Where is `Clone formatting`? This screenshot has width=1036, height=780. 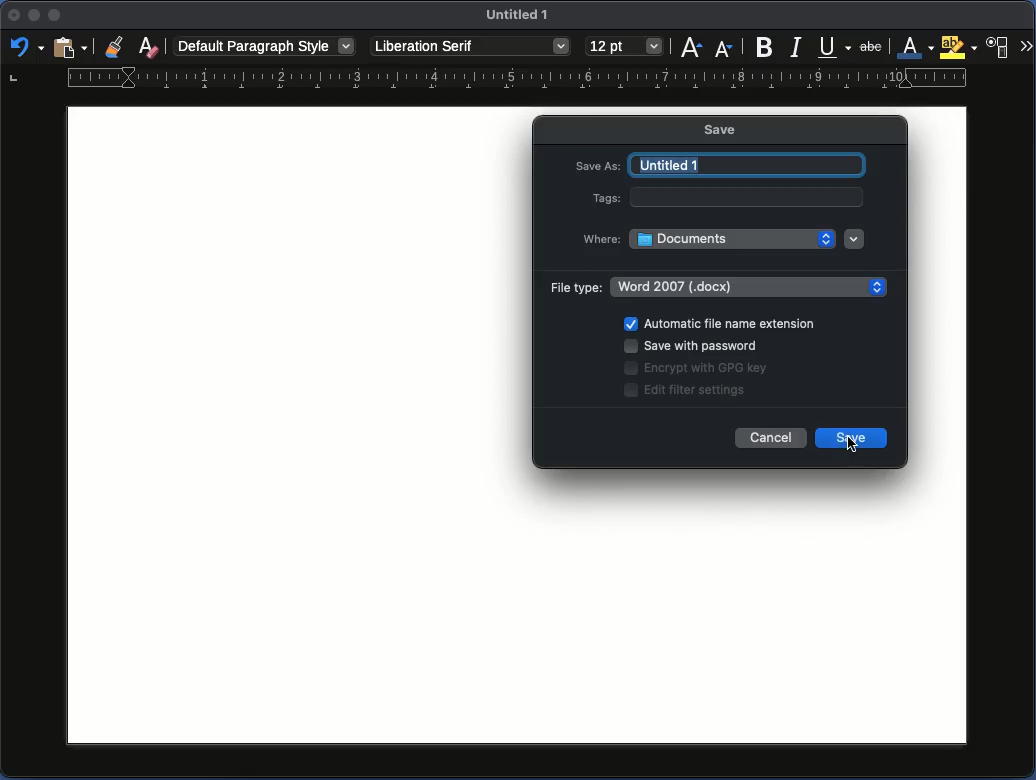 Clone formatting is located at coordinates (117, 47).